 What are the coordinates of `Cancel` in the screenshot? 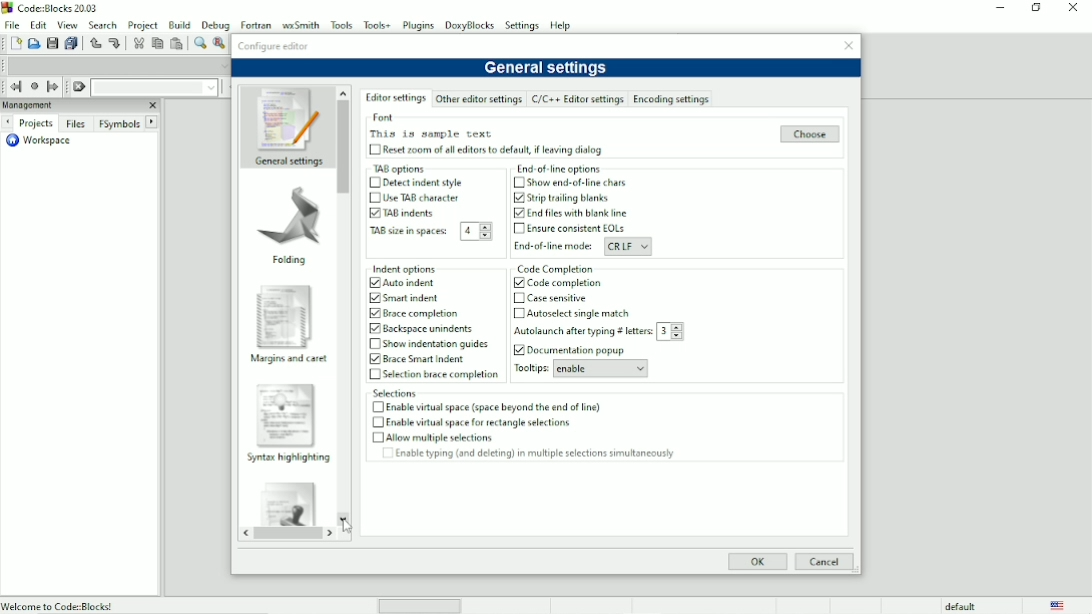 It's located at (824, 562).